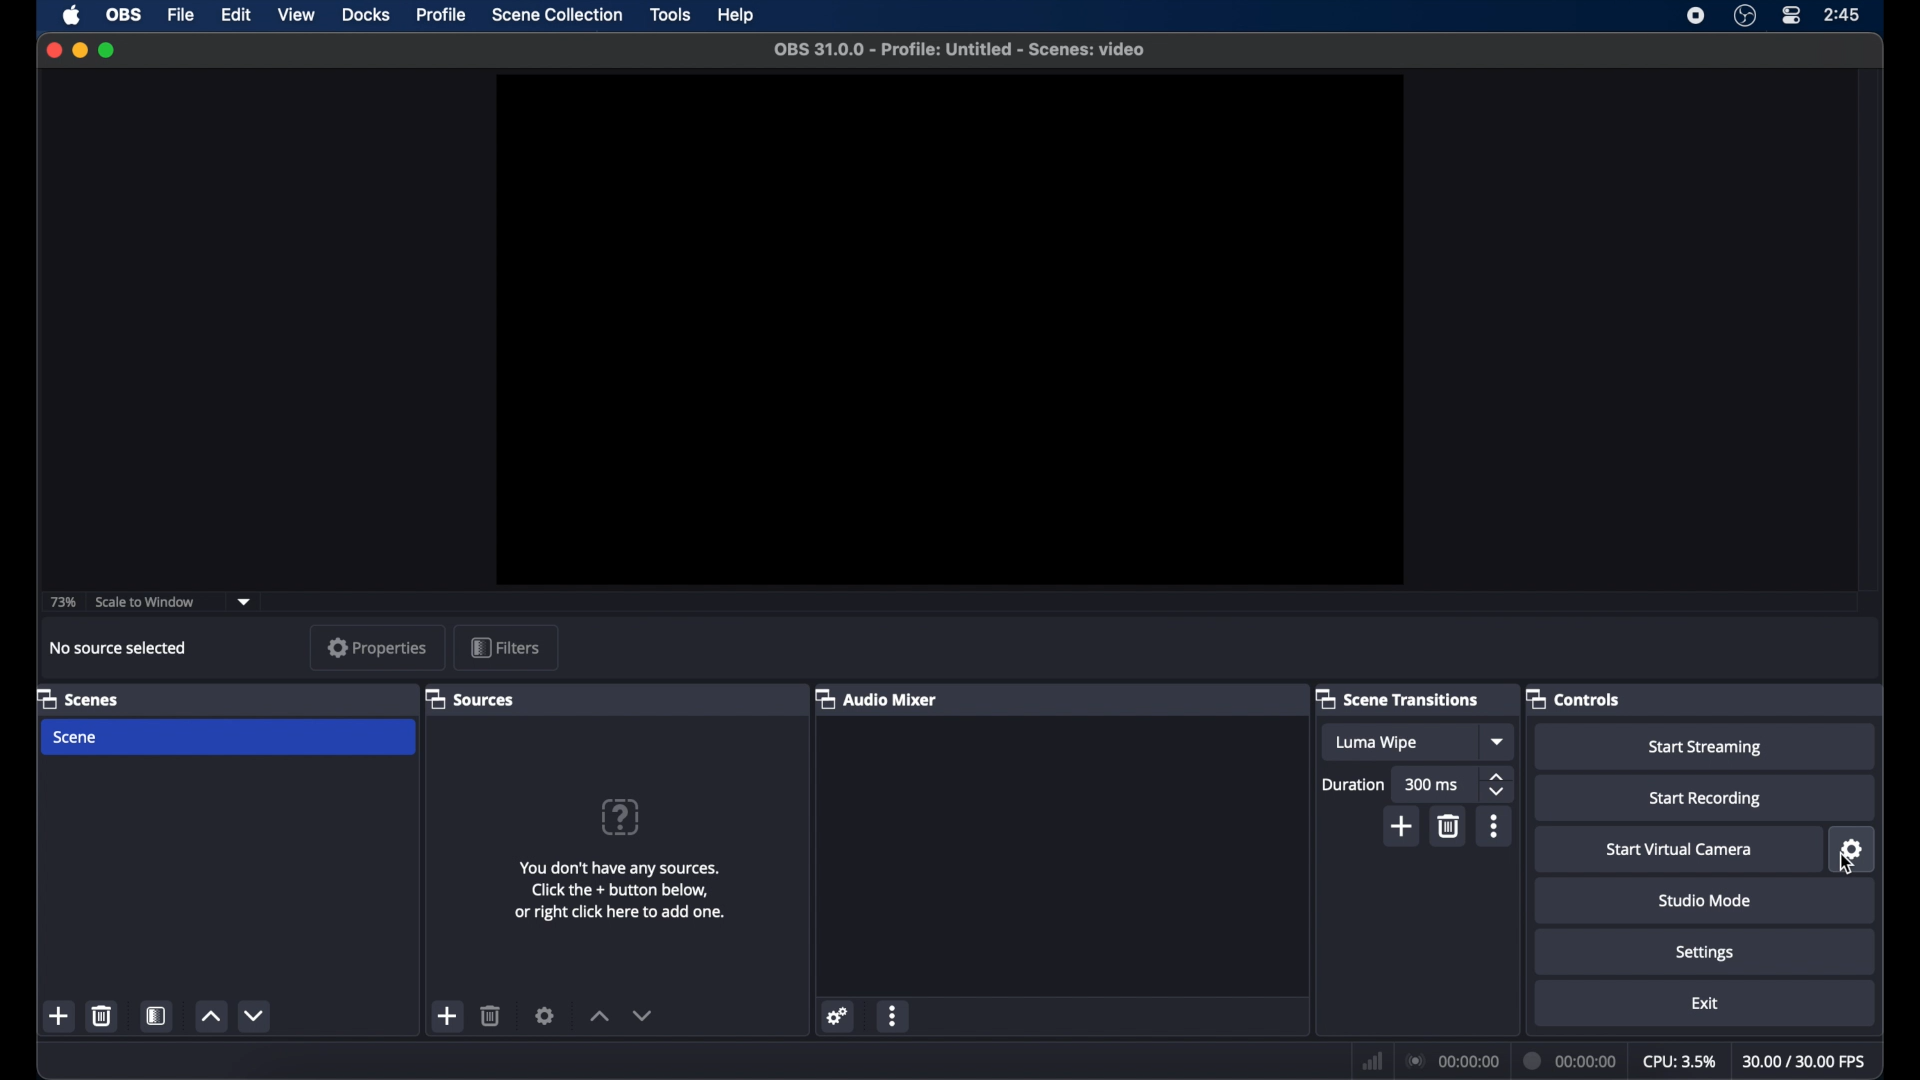  What do you see at coordinates (1499, 741) in the screenshot?
I see `dropdown` at bounding box center [1499, 741].